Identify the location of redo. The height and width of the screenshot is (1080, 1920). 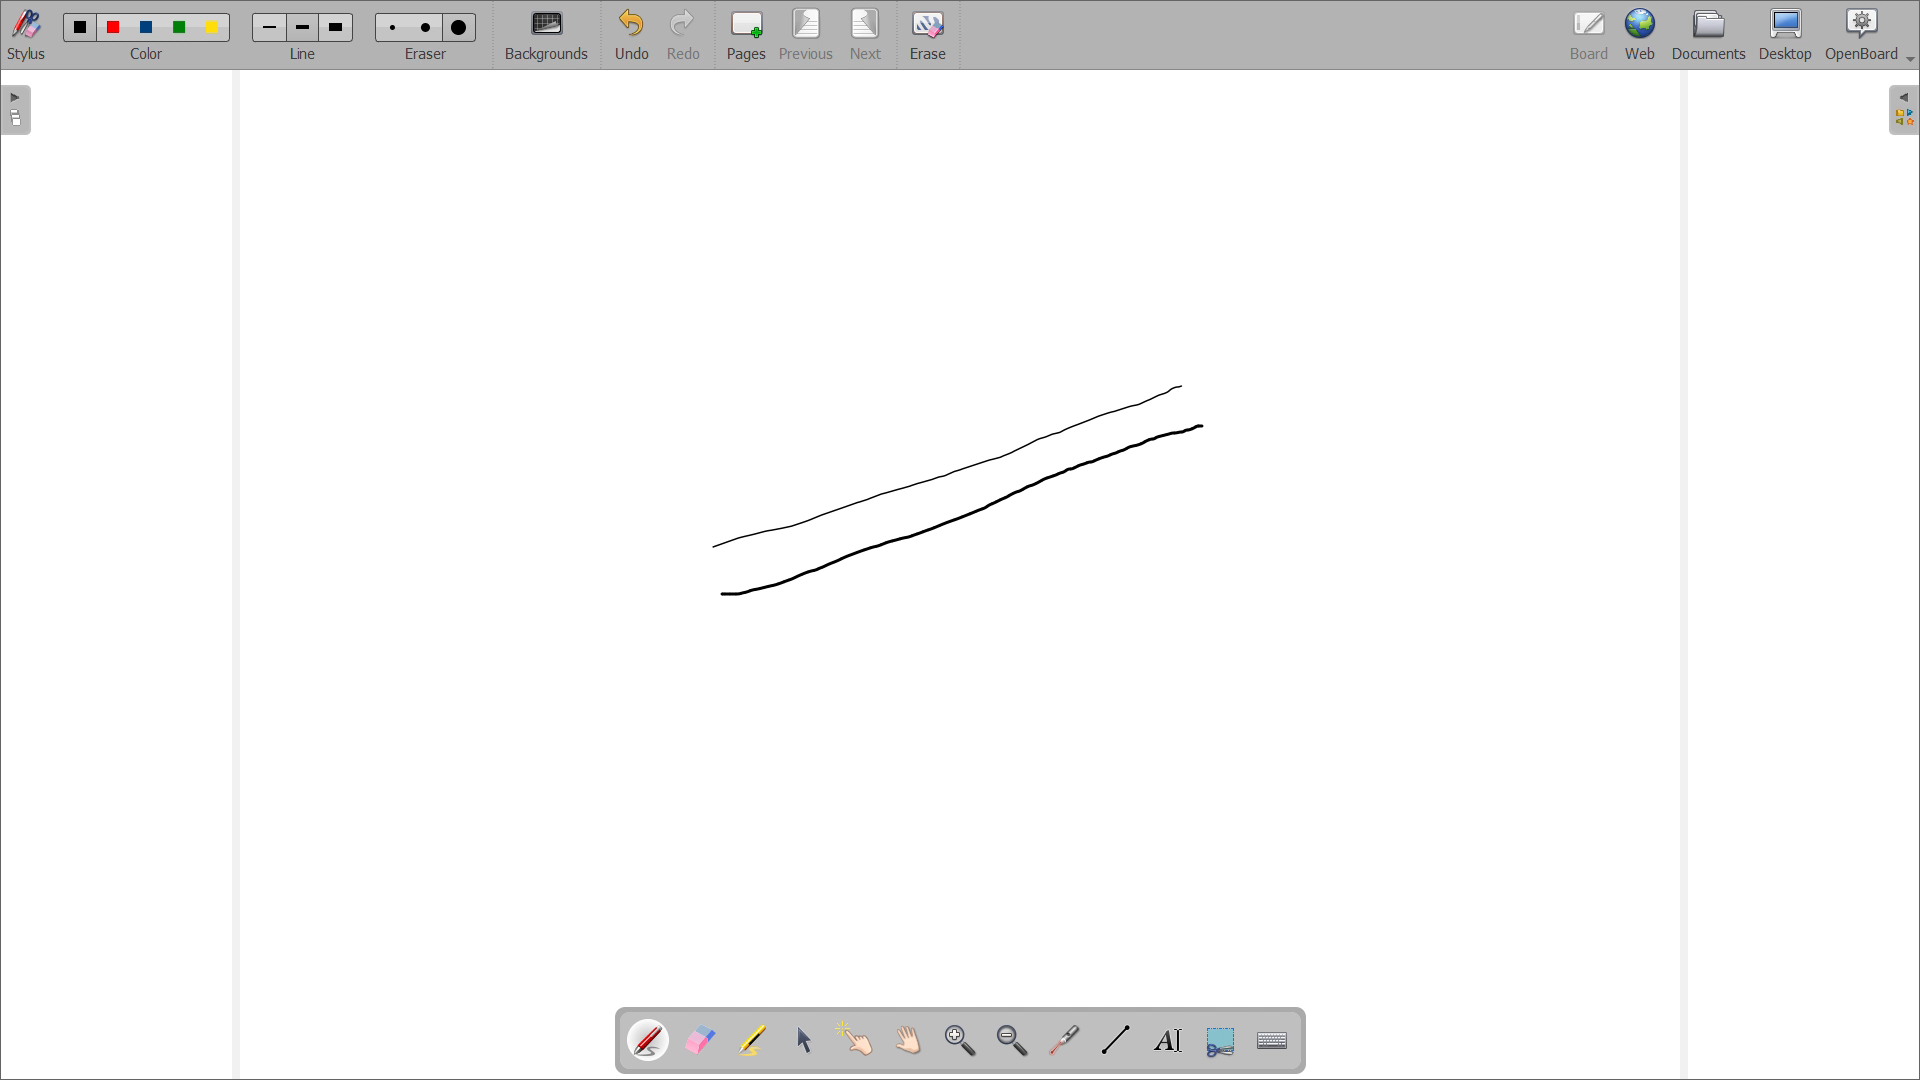
(685, 34).